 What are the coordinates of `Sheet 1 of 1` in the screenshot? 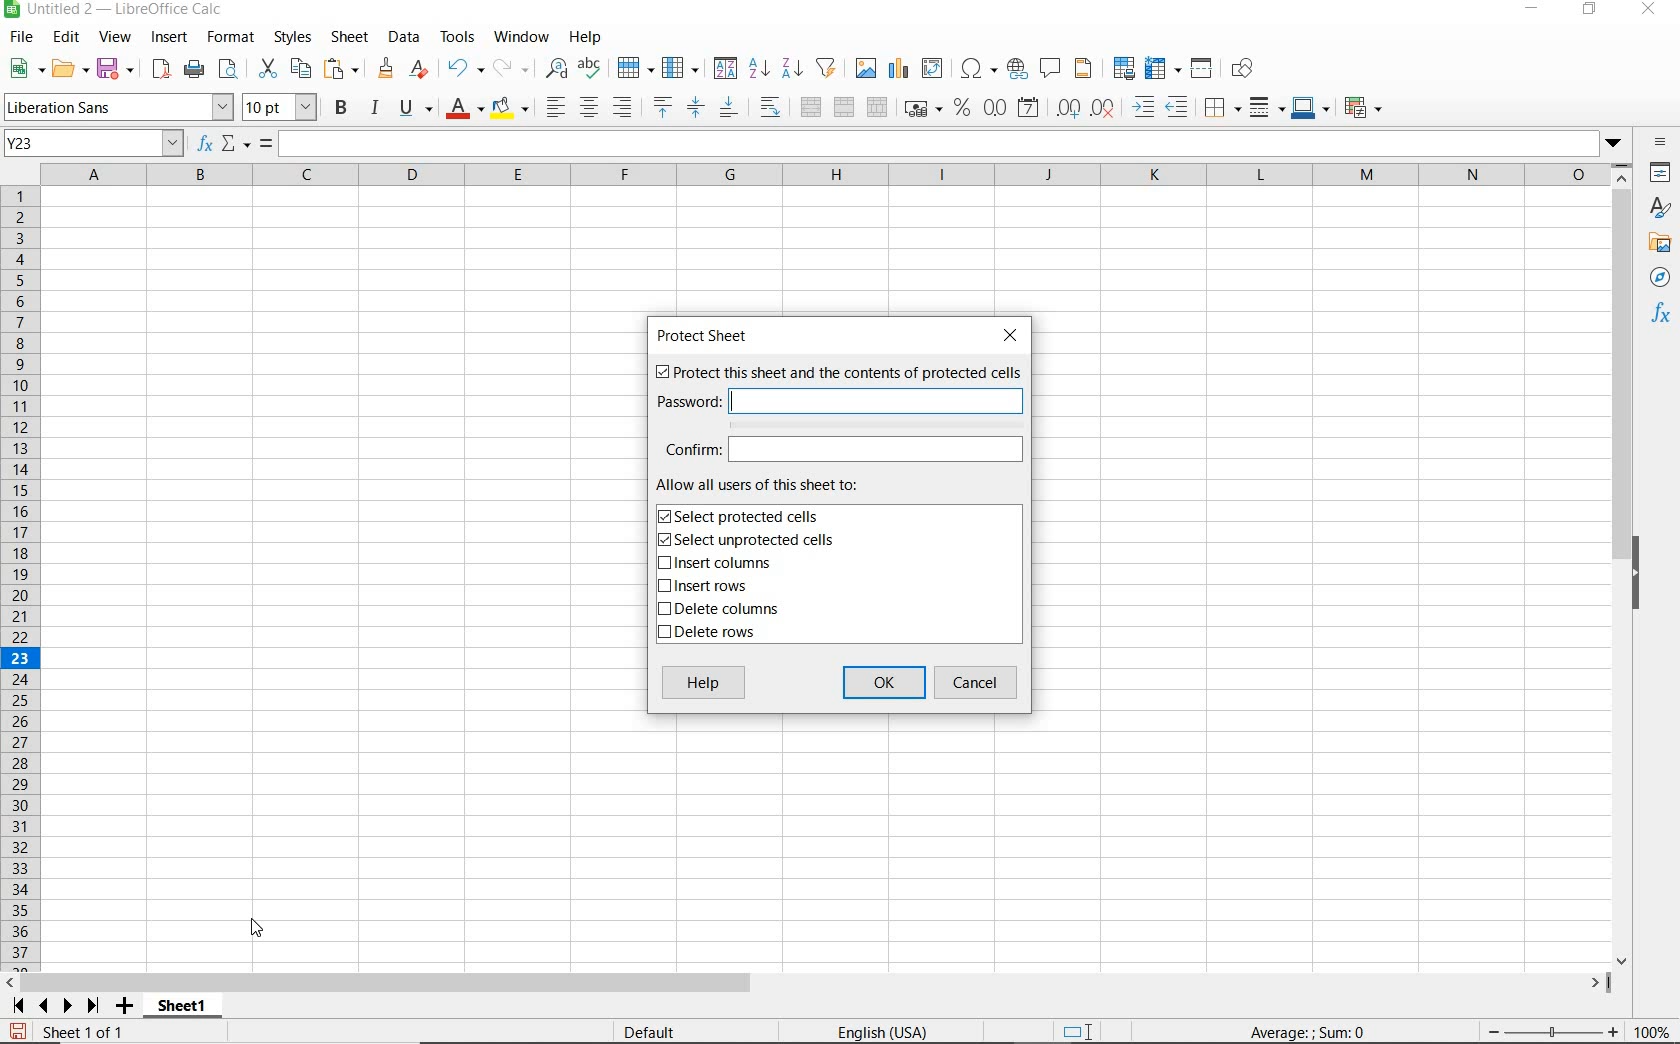 It's located at (69, 1032).